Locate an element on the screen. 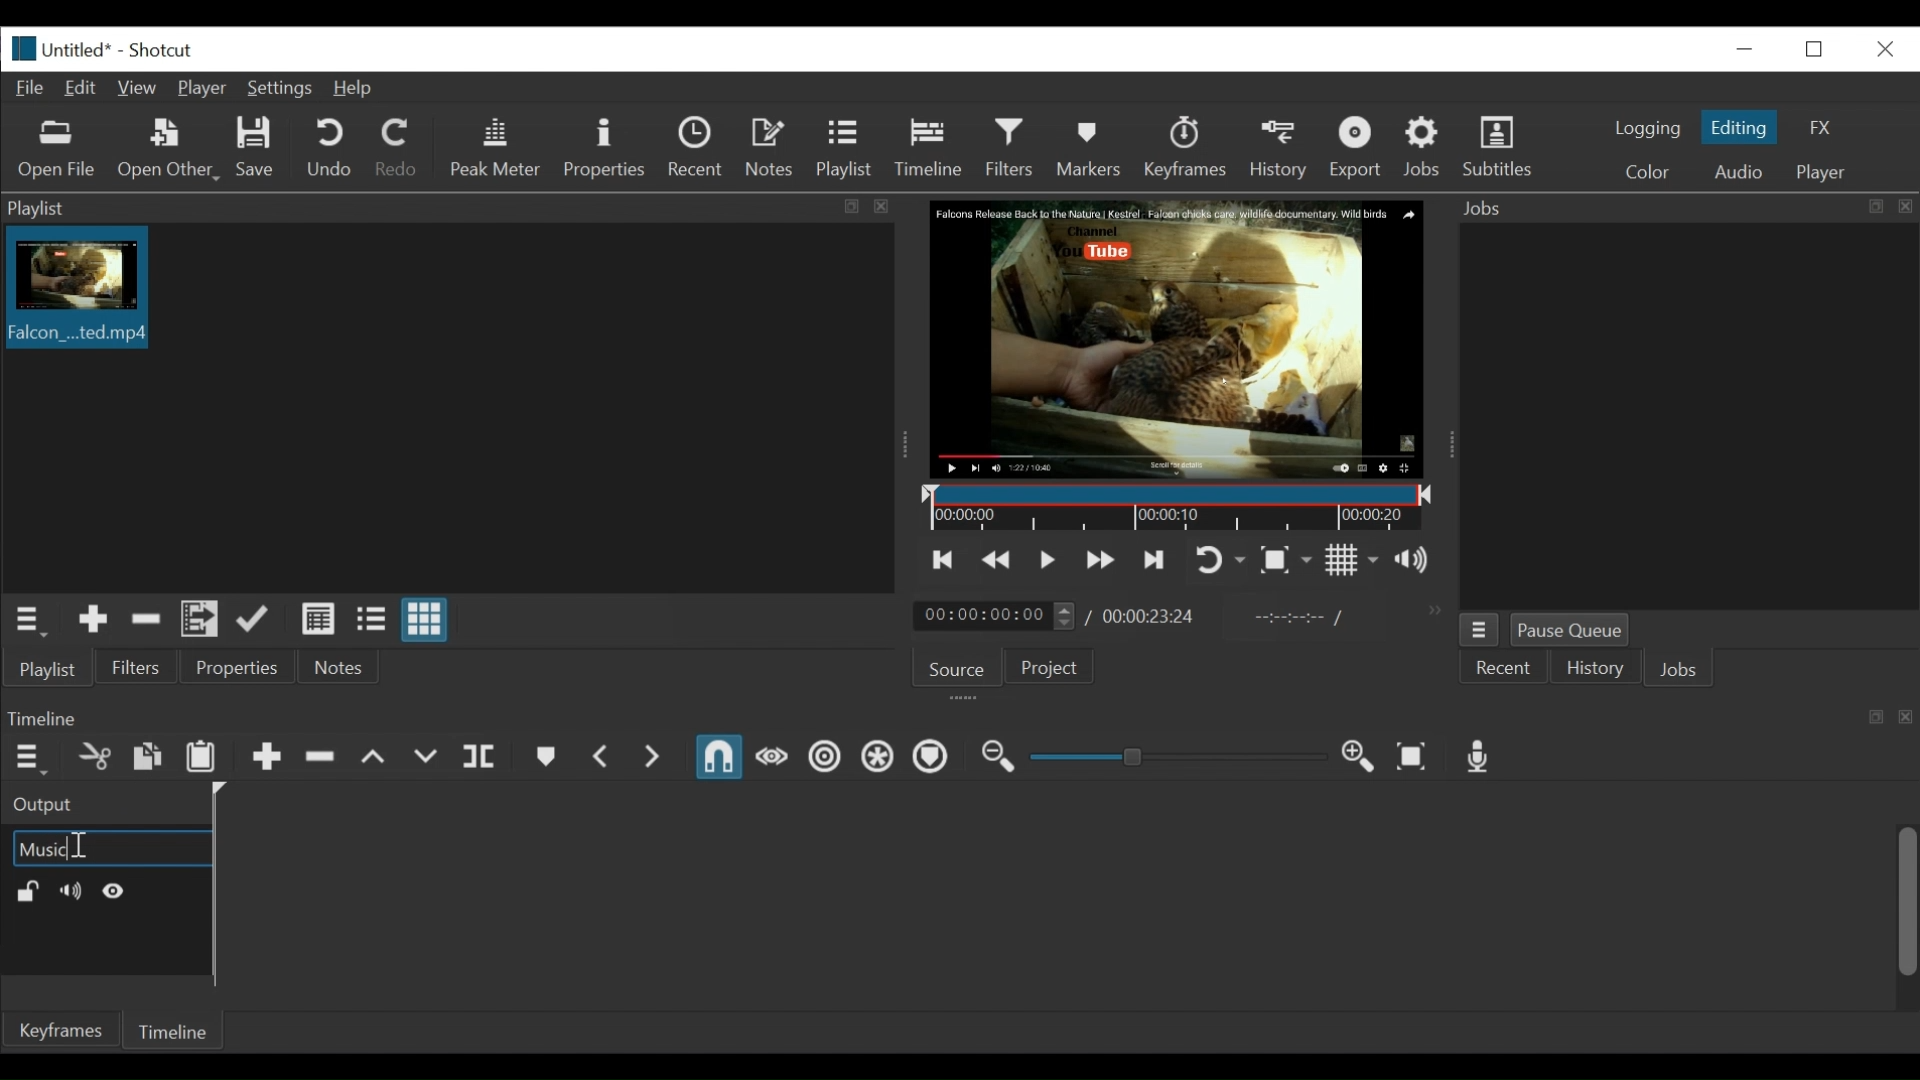 This screenshot has width=1920, height=1080. (un)lock track is located at coordinates (27, 891).